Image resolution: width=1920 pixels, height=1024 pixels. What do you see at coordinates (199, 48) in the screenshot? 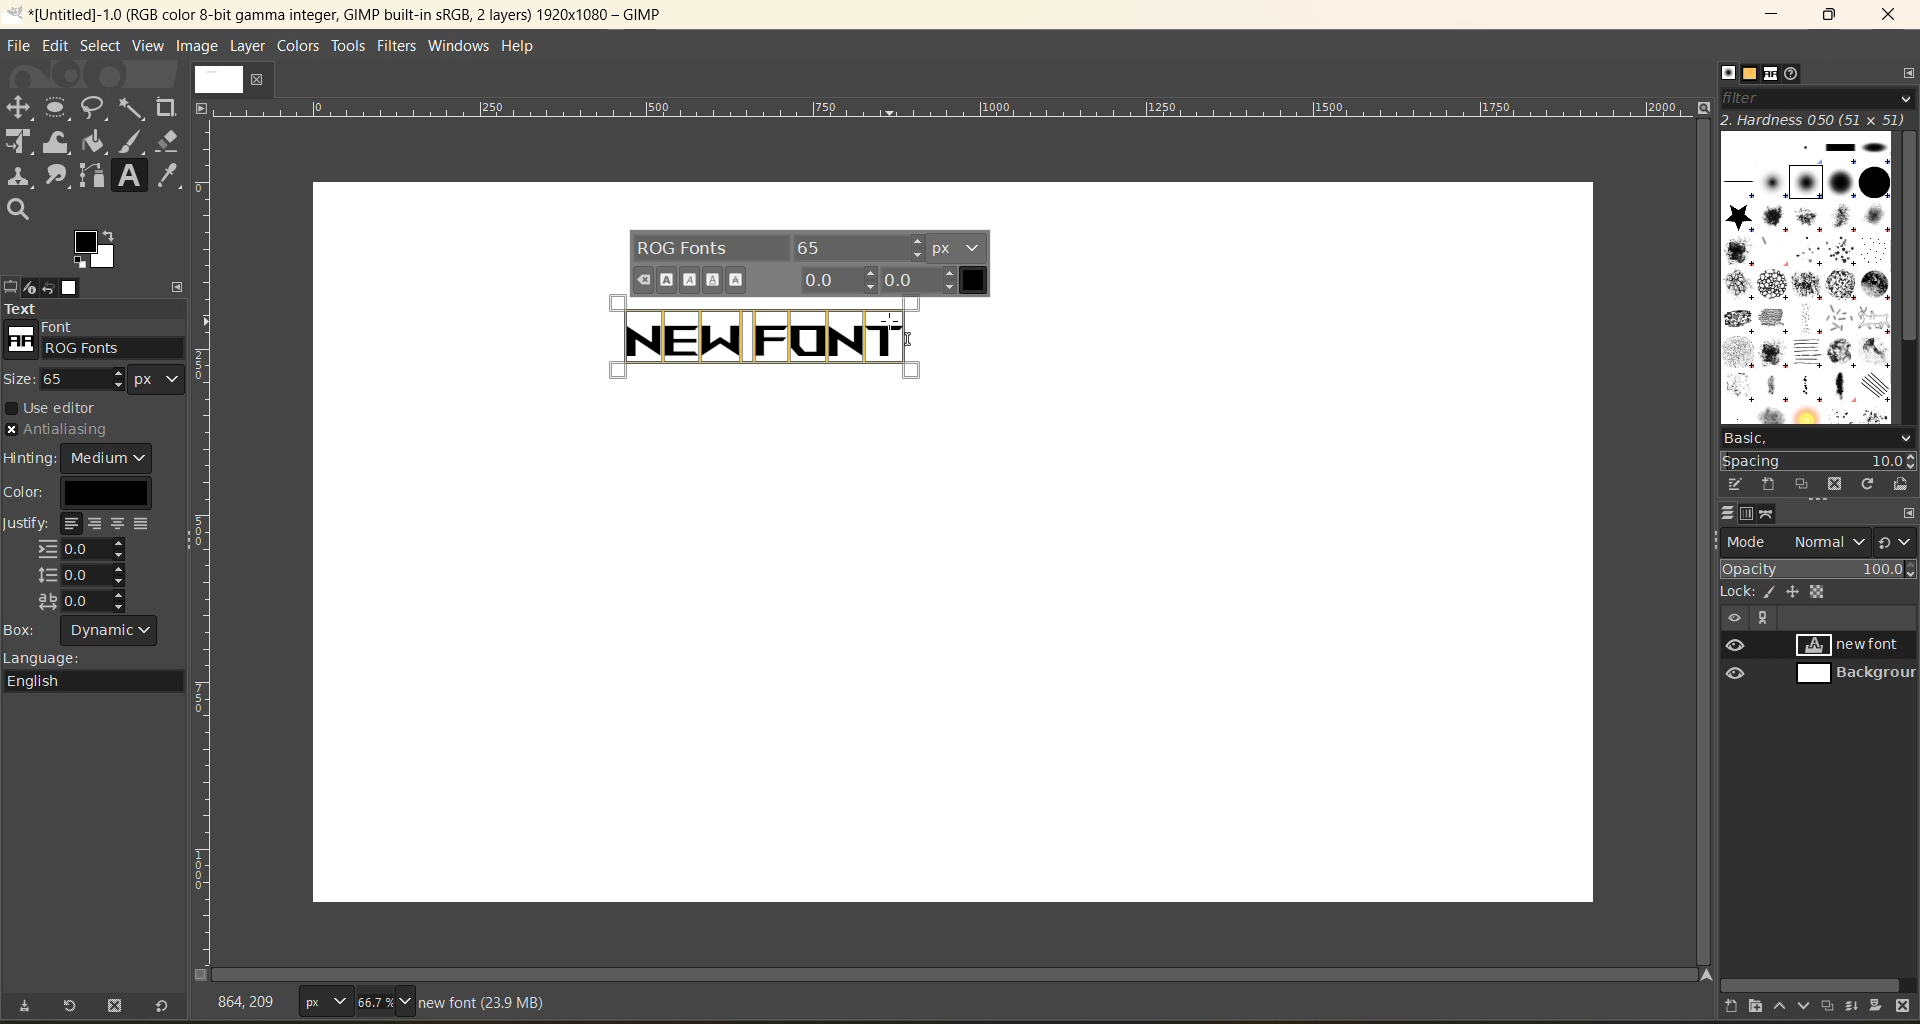
I see `image` at bounding box center [199, 48].